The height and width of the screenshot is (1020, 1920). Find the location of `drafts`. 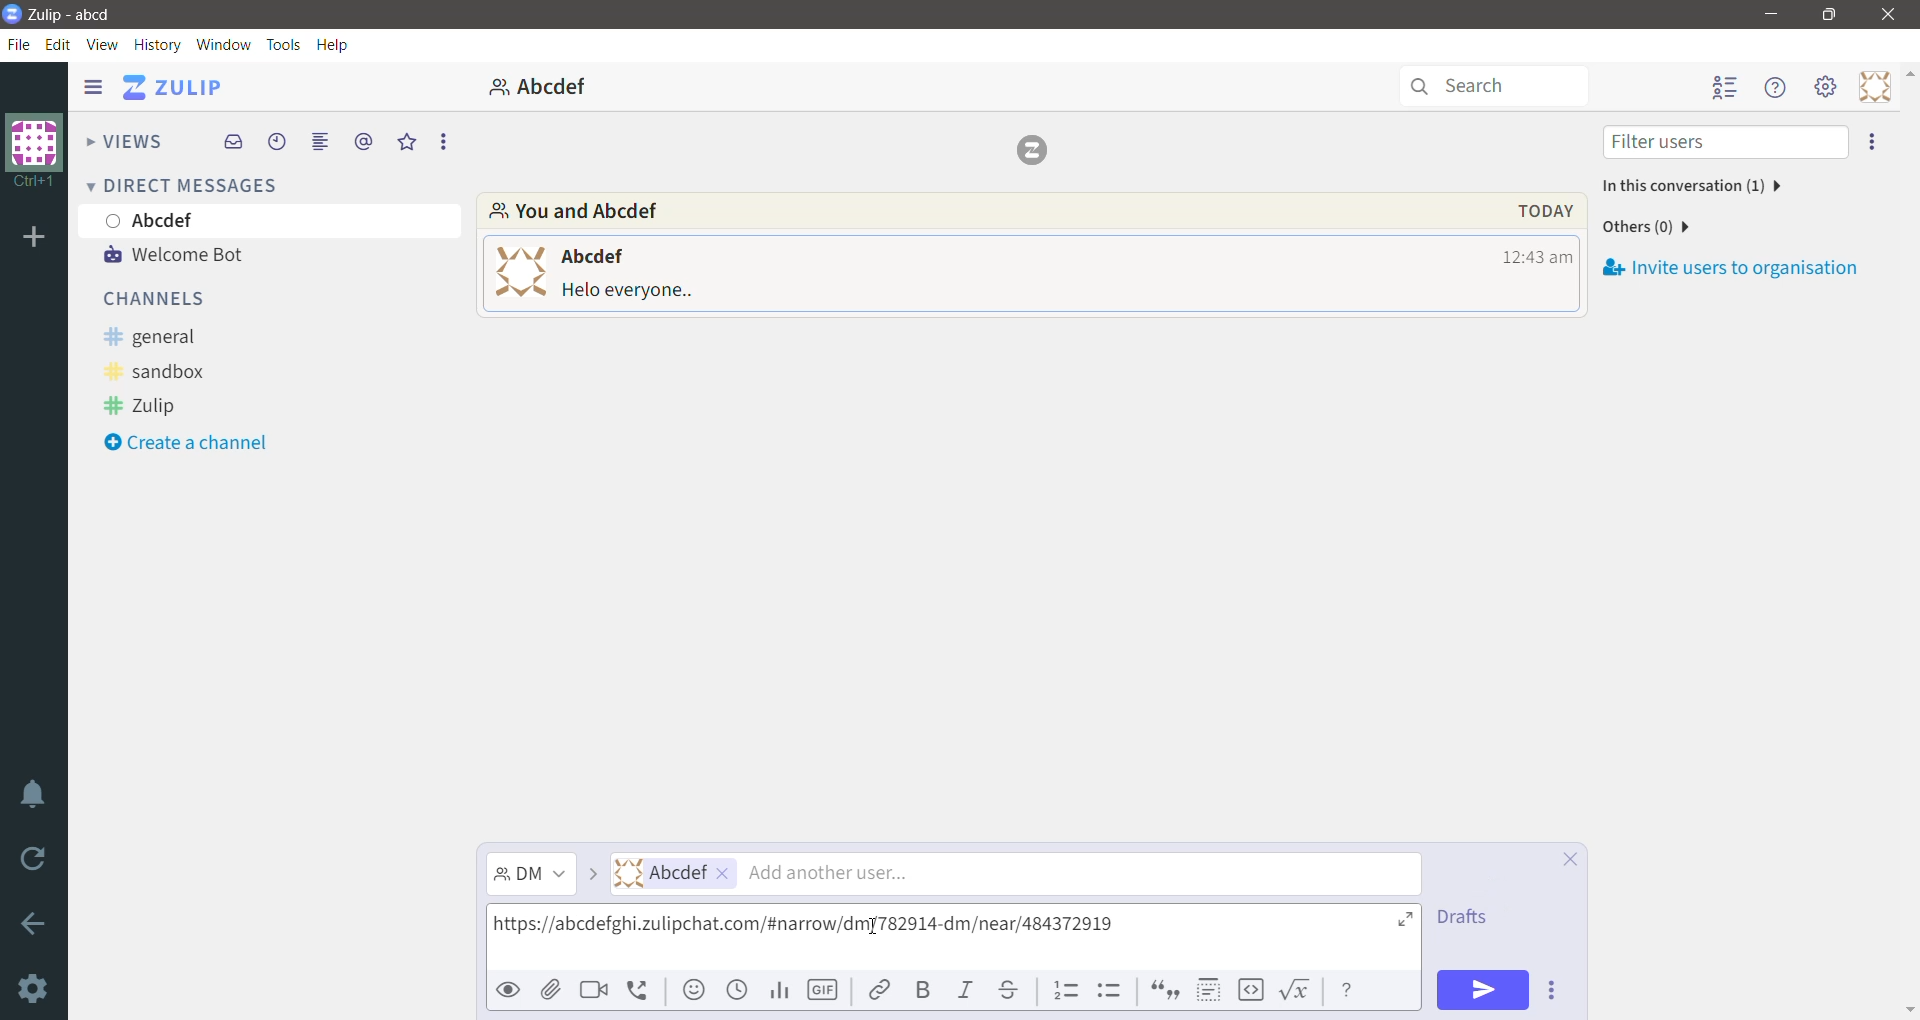

drafts is located at coordinates (1469, 922).